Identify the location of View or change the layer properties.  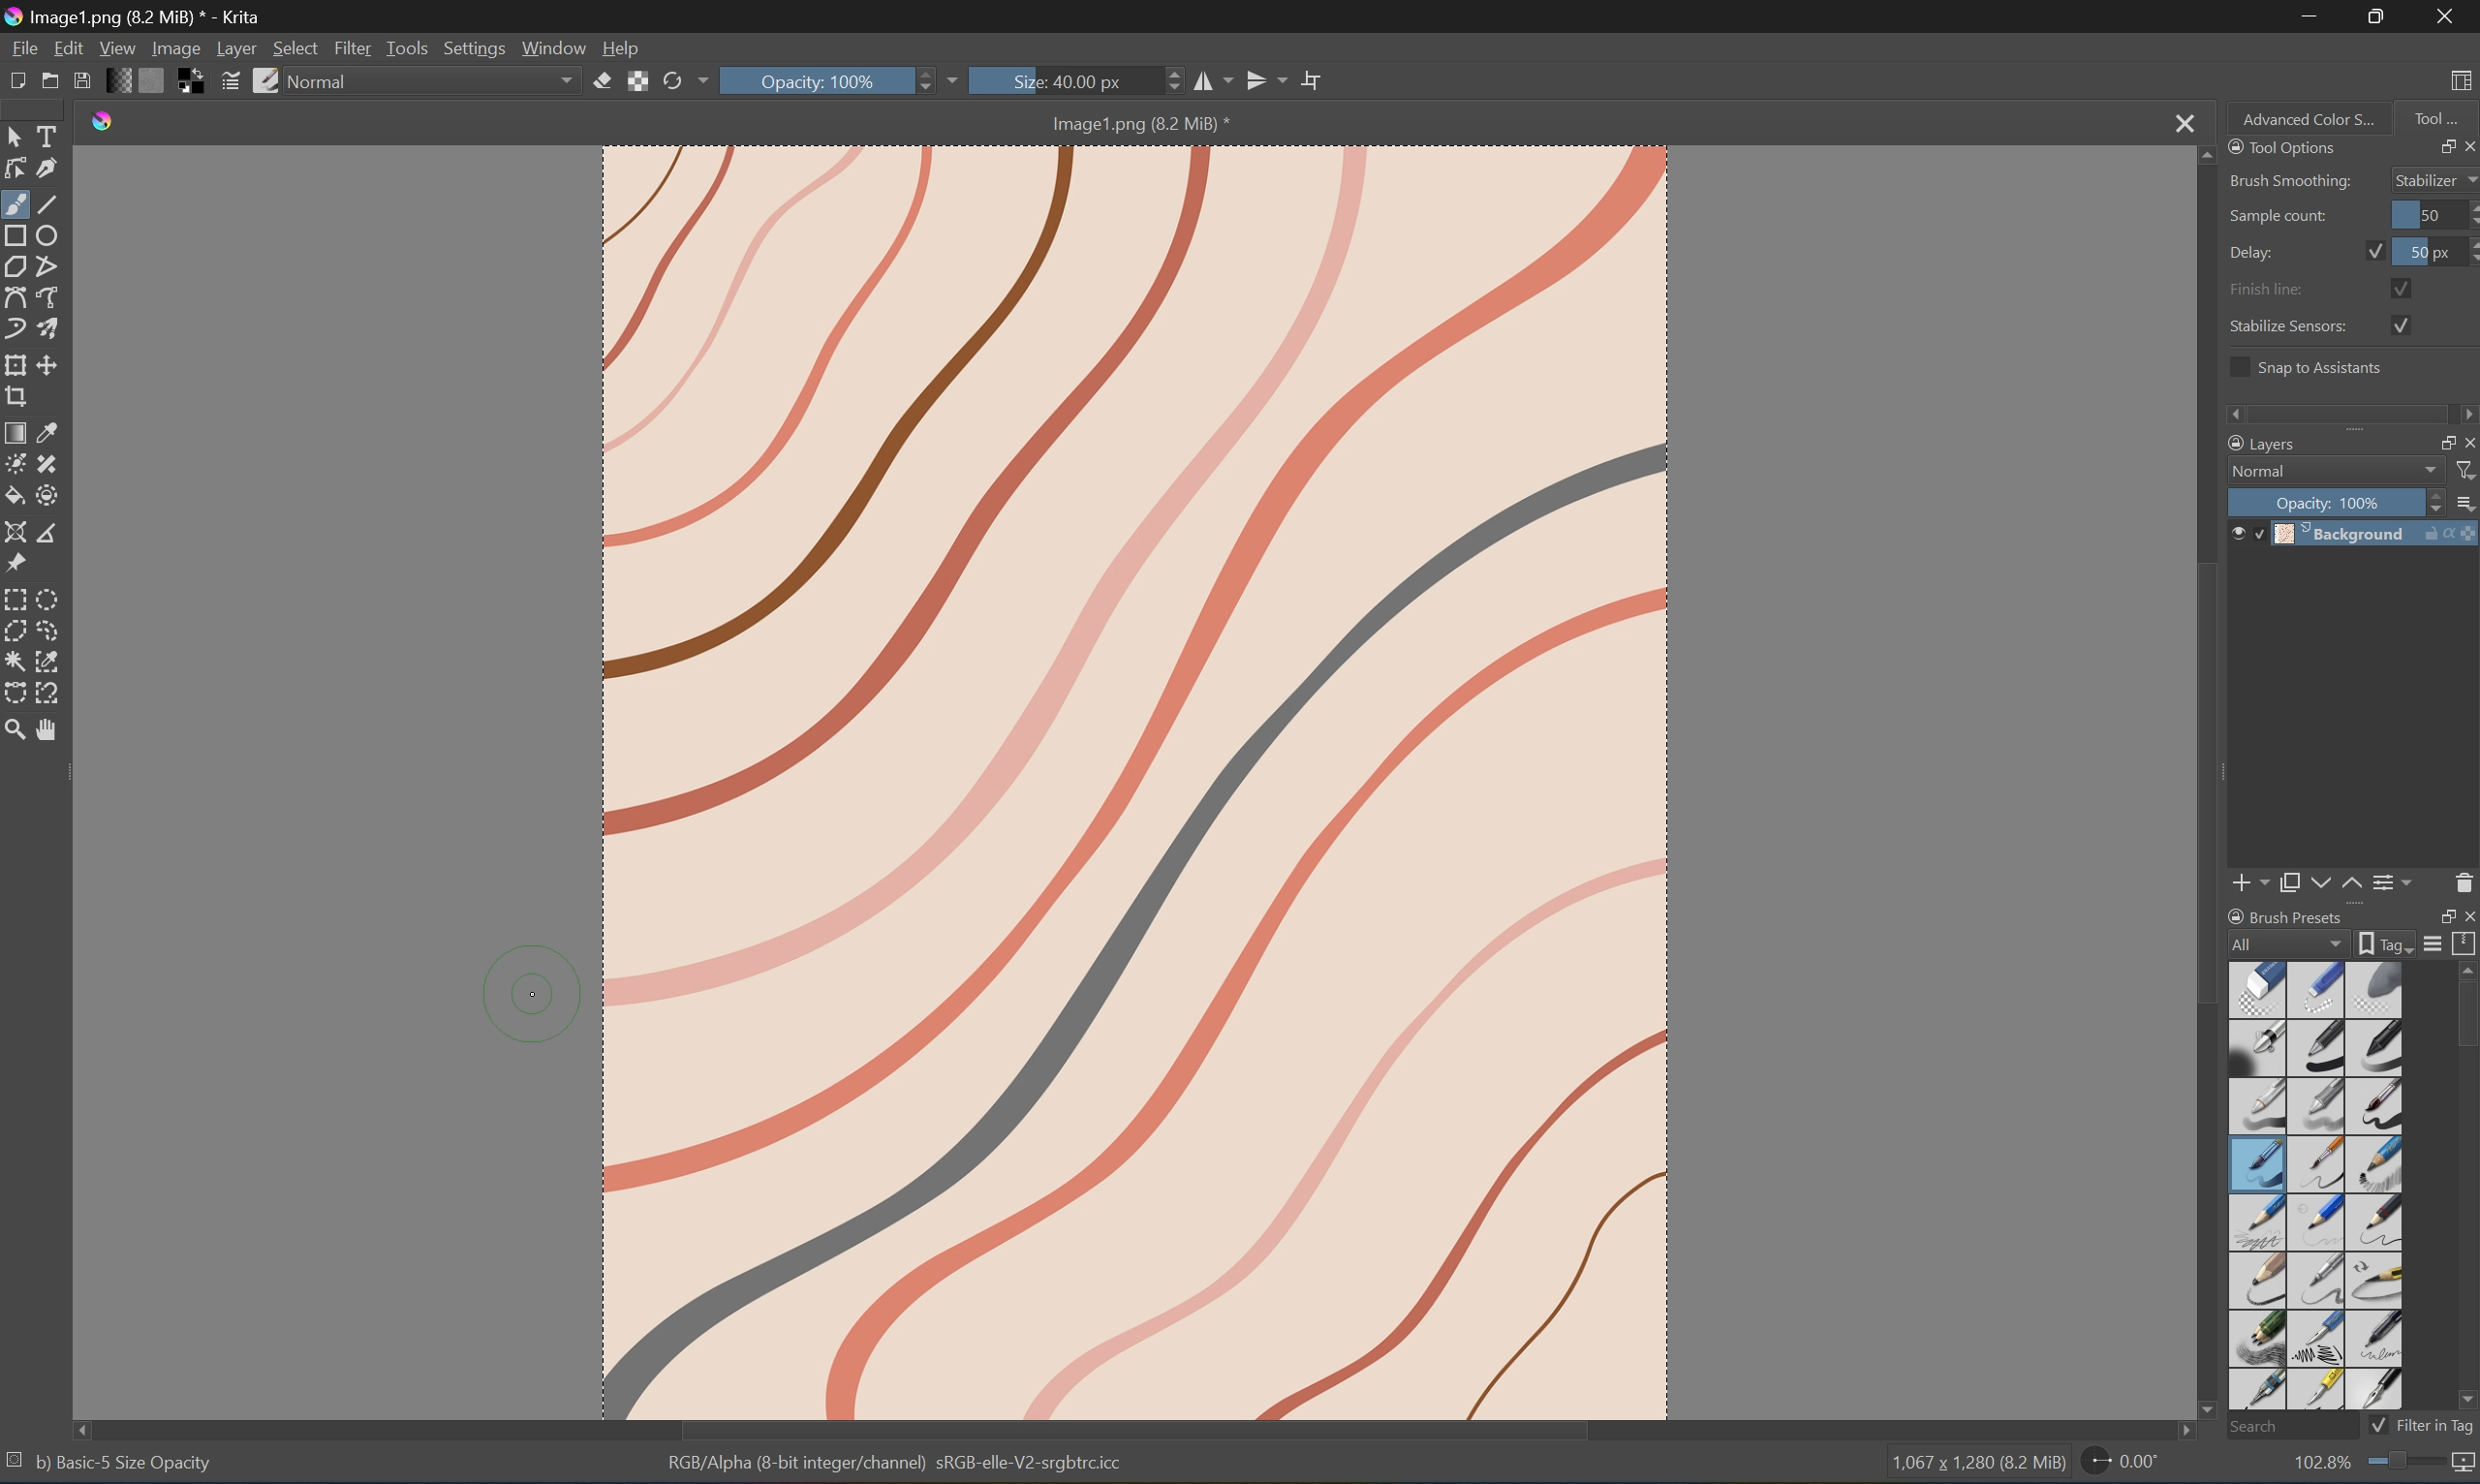
(2395, 879).